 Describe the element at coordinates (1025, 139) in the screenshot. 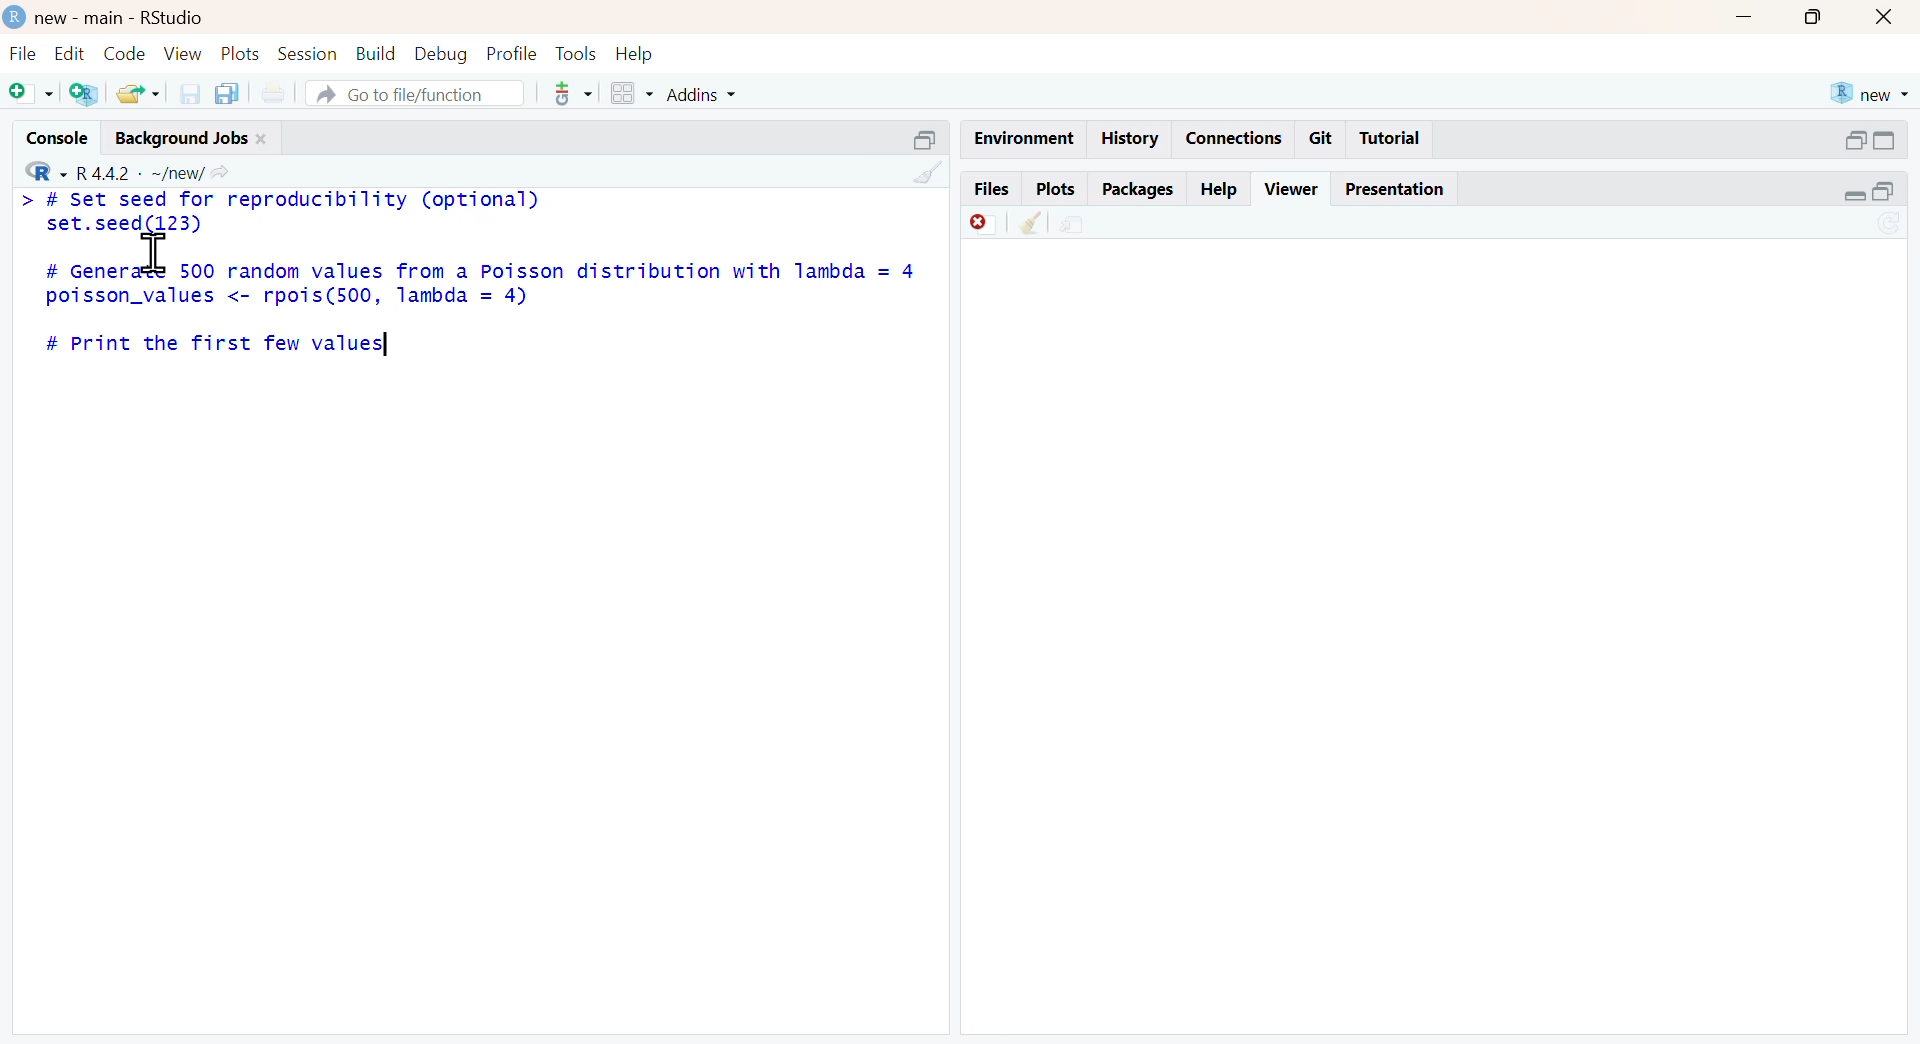

I see `enviornment` at that location.